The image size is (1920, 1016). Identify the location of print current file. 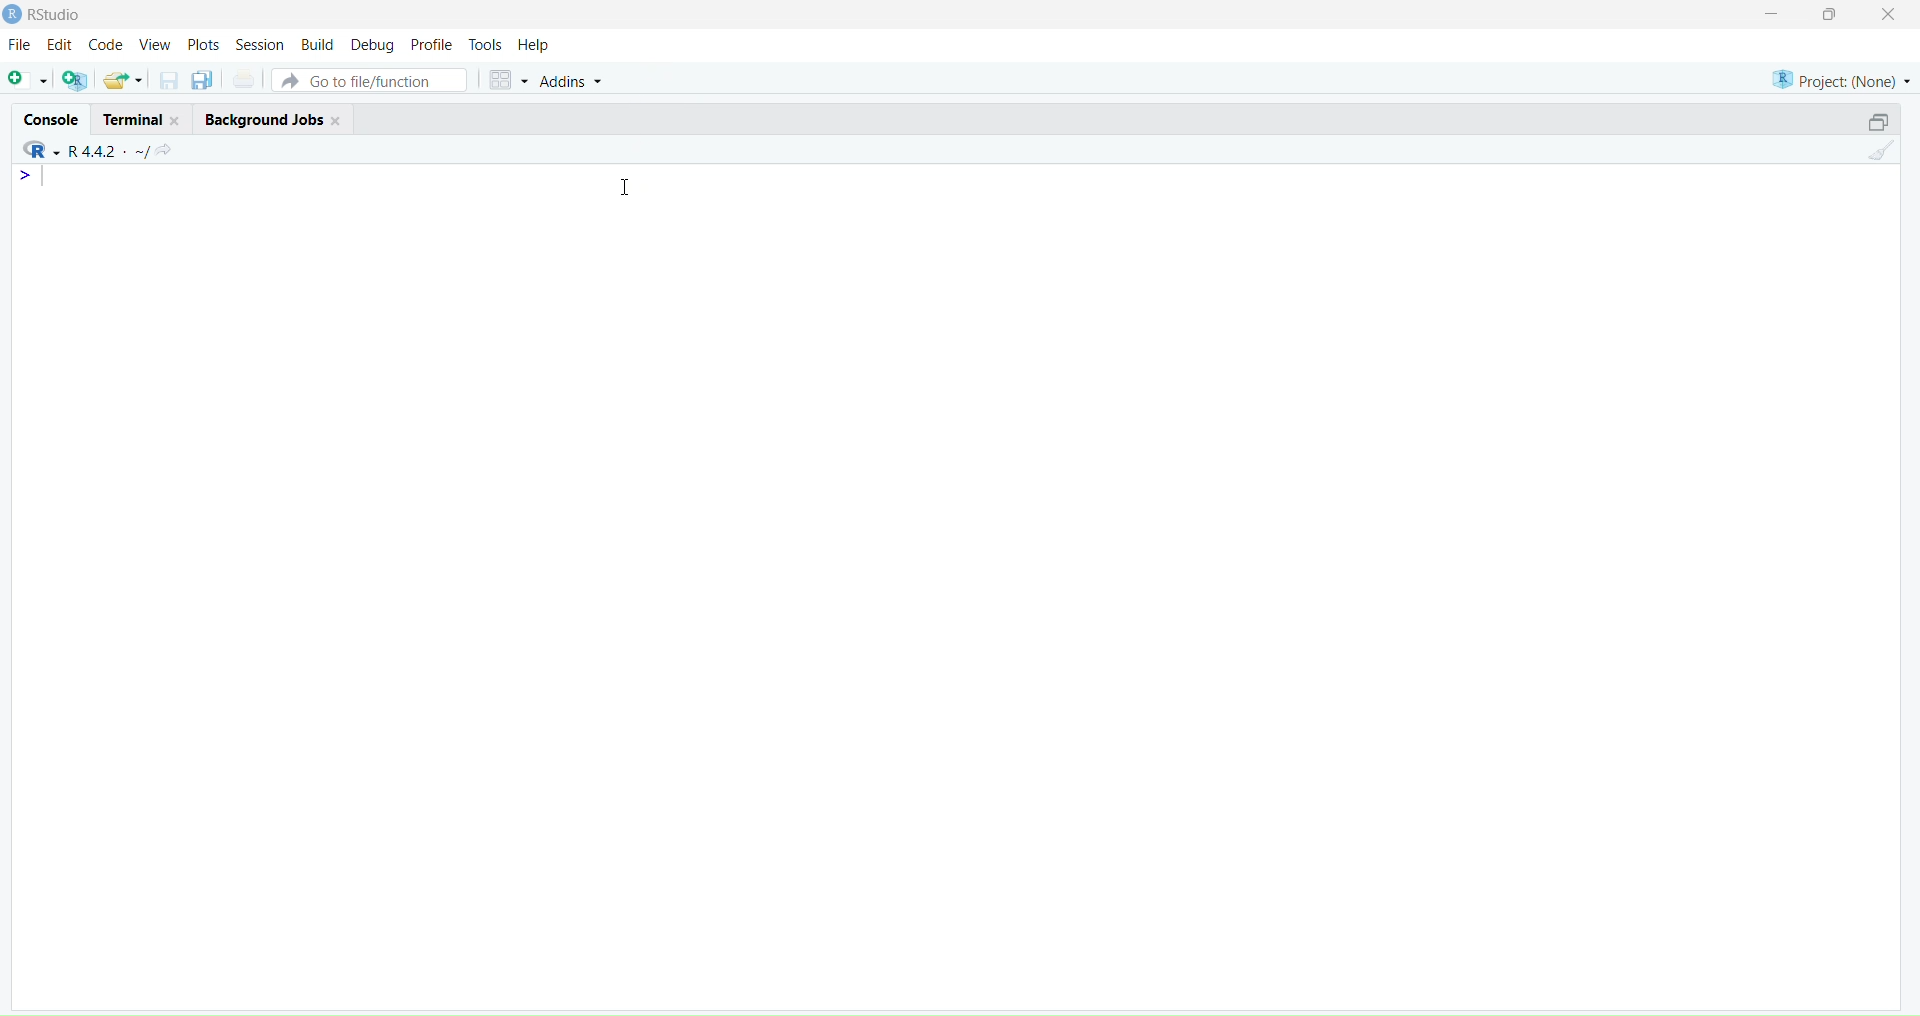
(244, 81).